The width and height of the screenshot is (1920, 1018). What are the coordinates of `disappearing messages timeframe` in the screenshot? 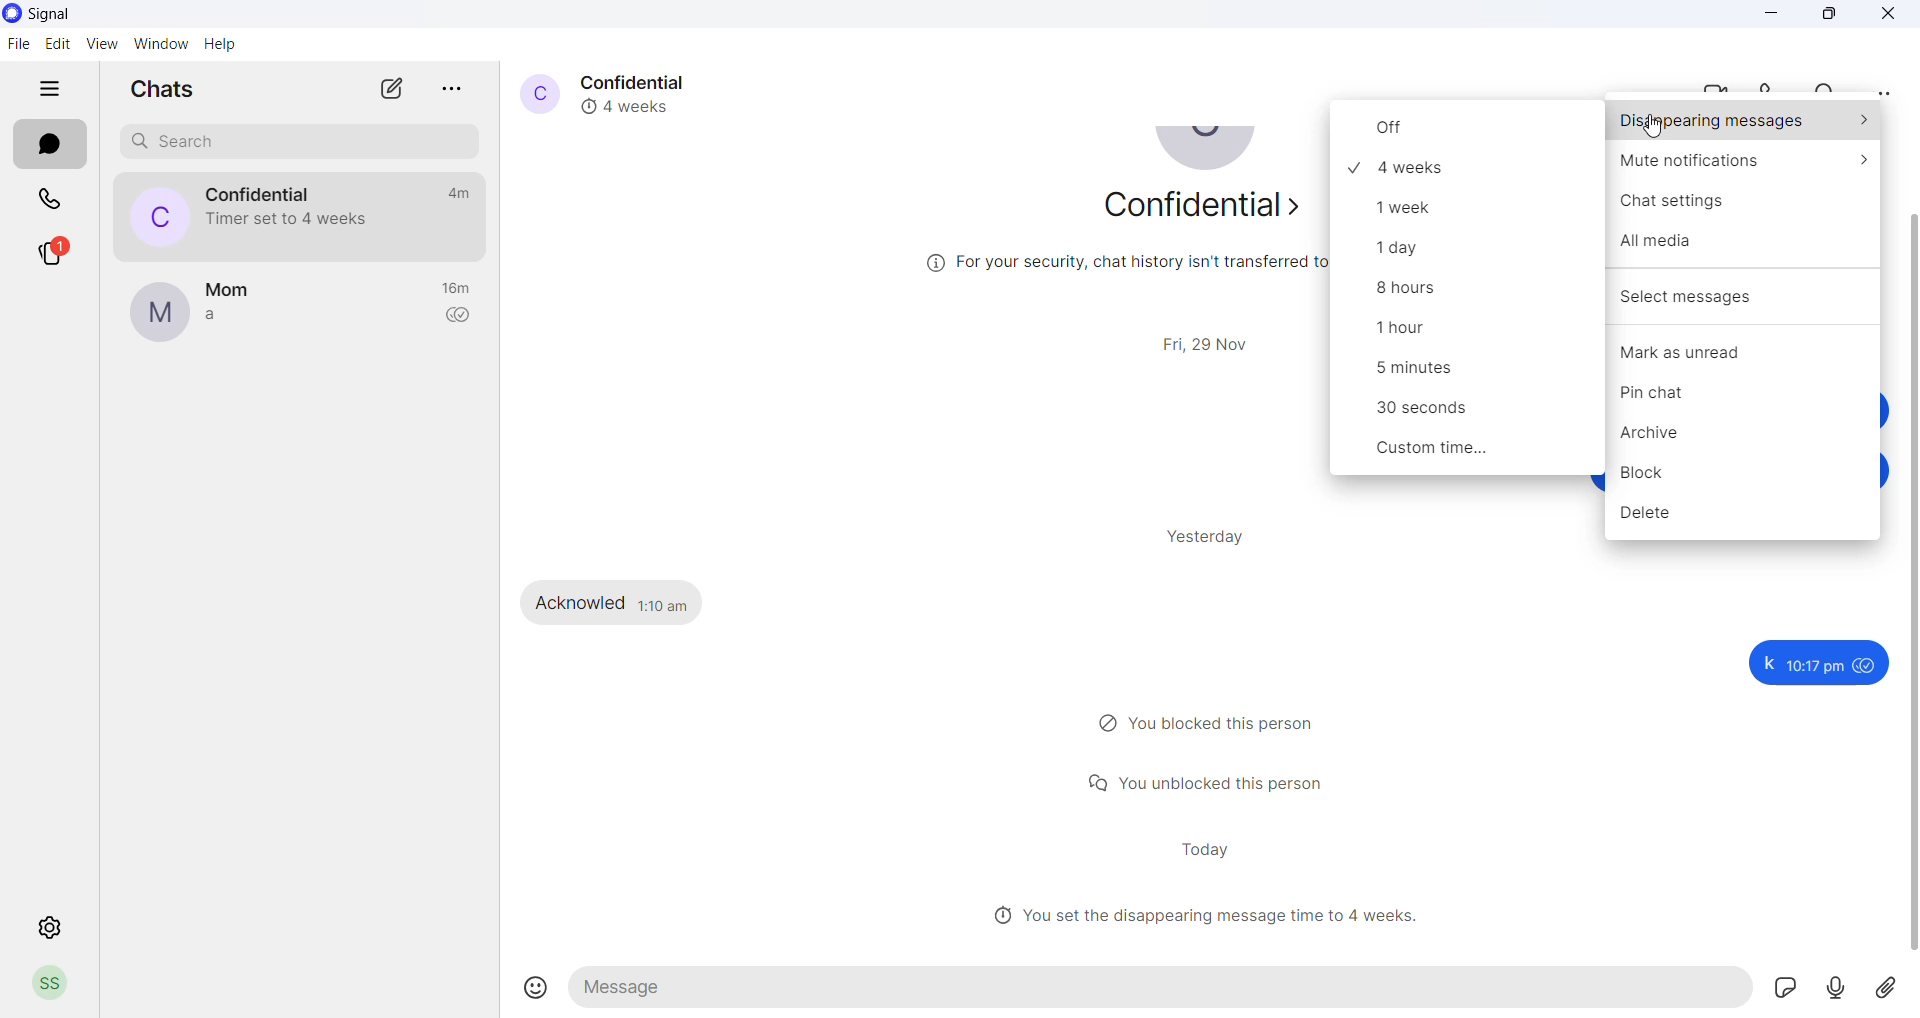 It's located at (1474, 251).